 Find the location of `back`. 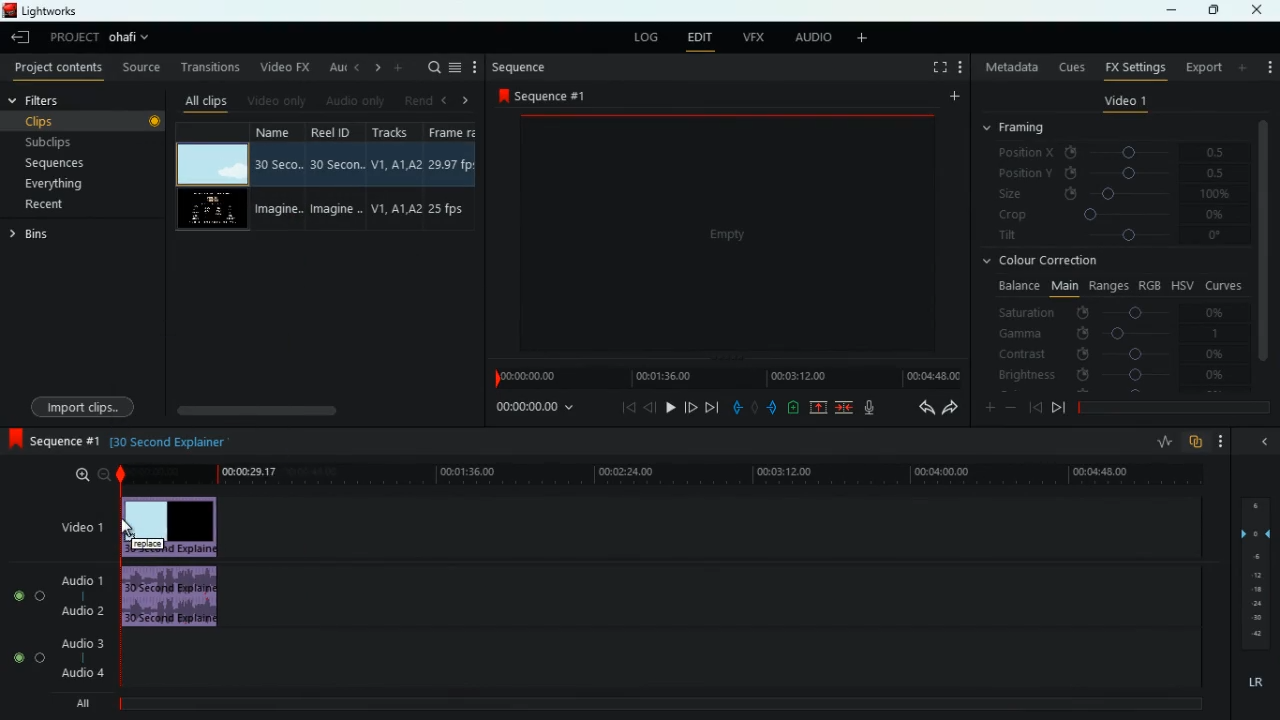

back is located at coordinates (1035, 408).